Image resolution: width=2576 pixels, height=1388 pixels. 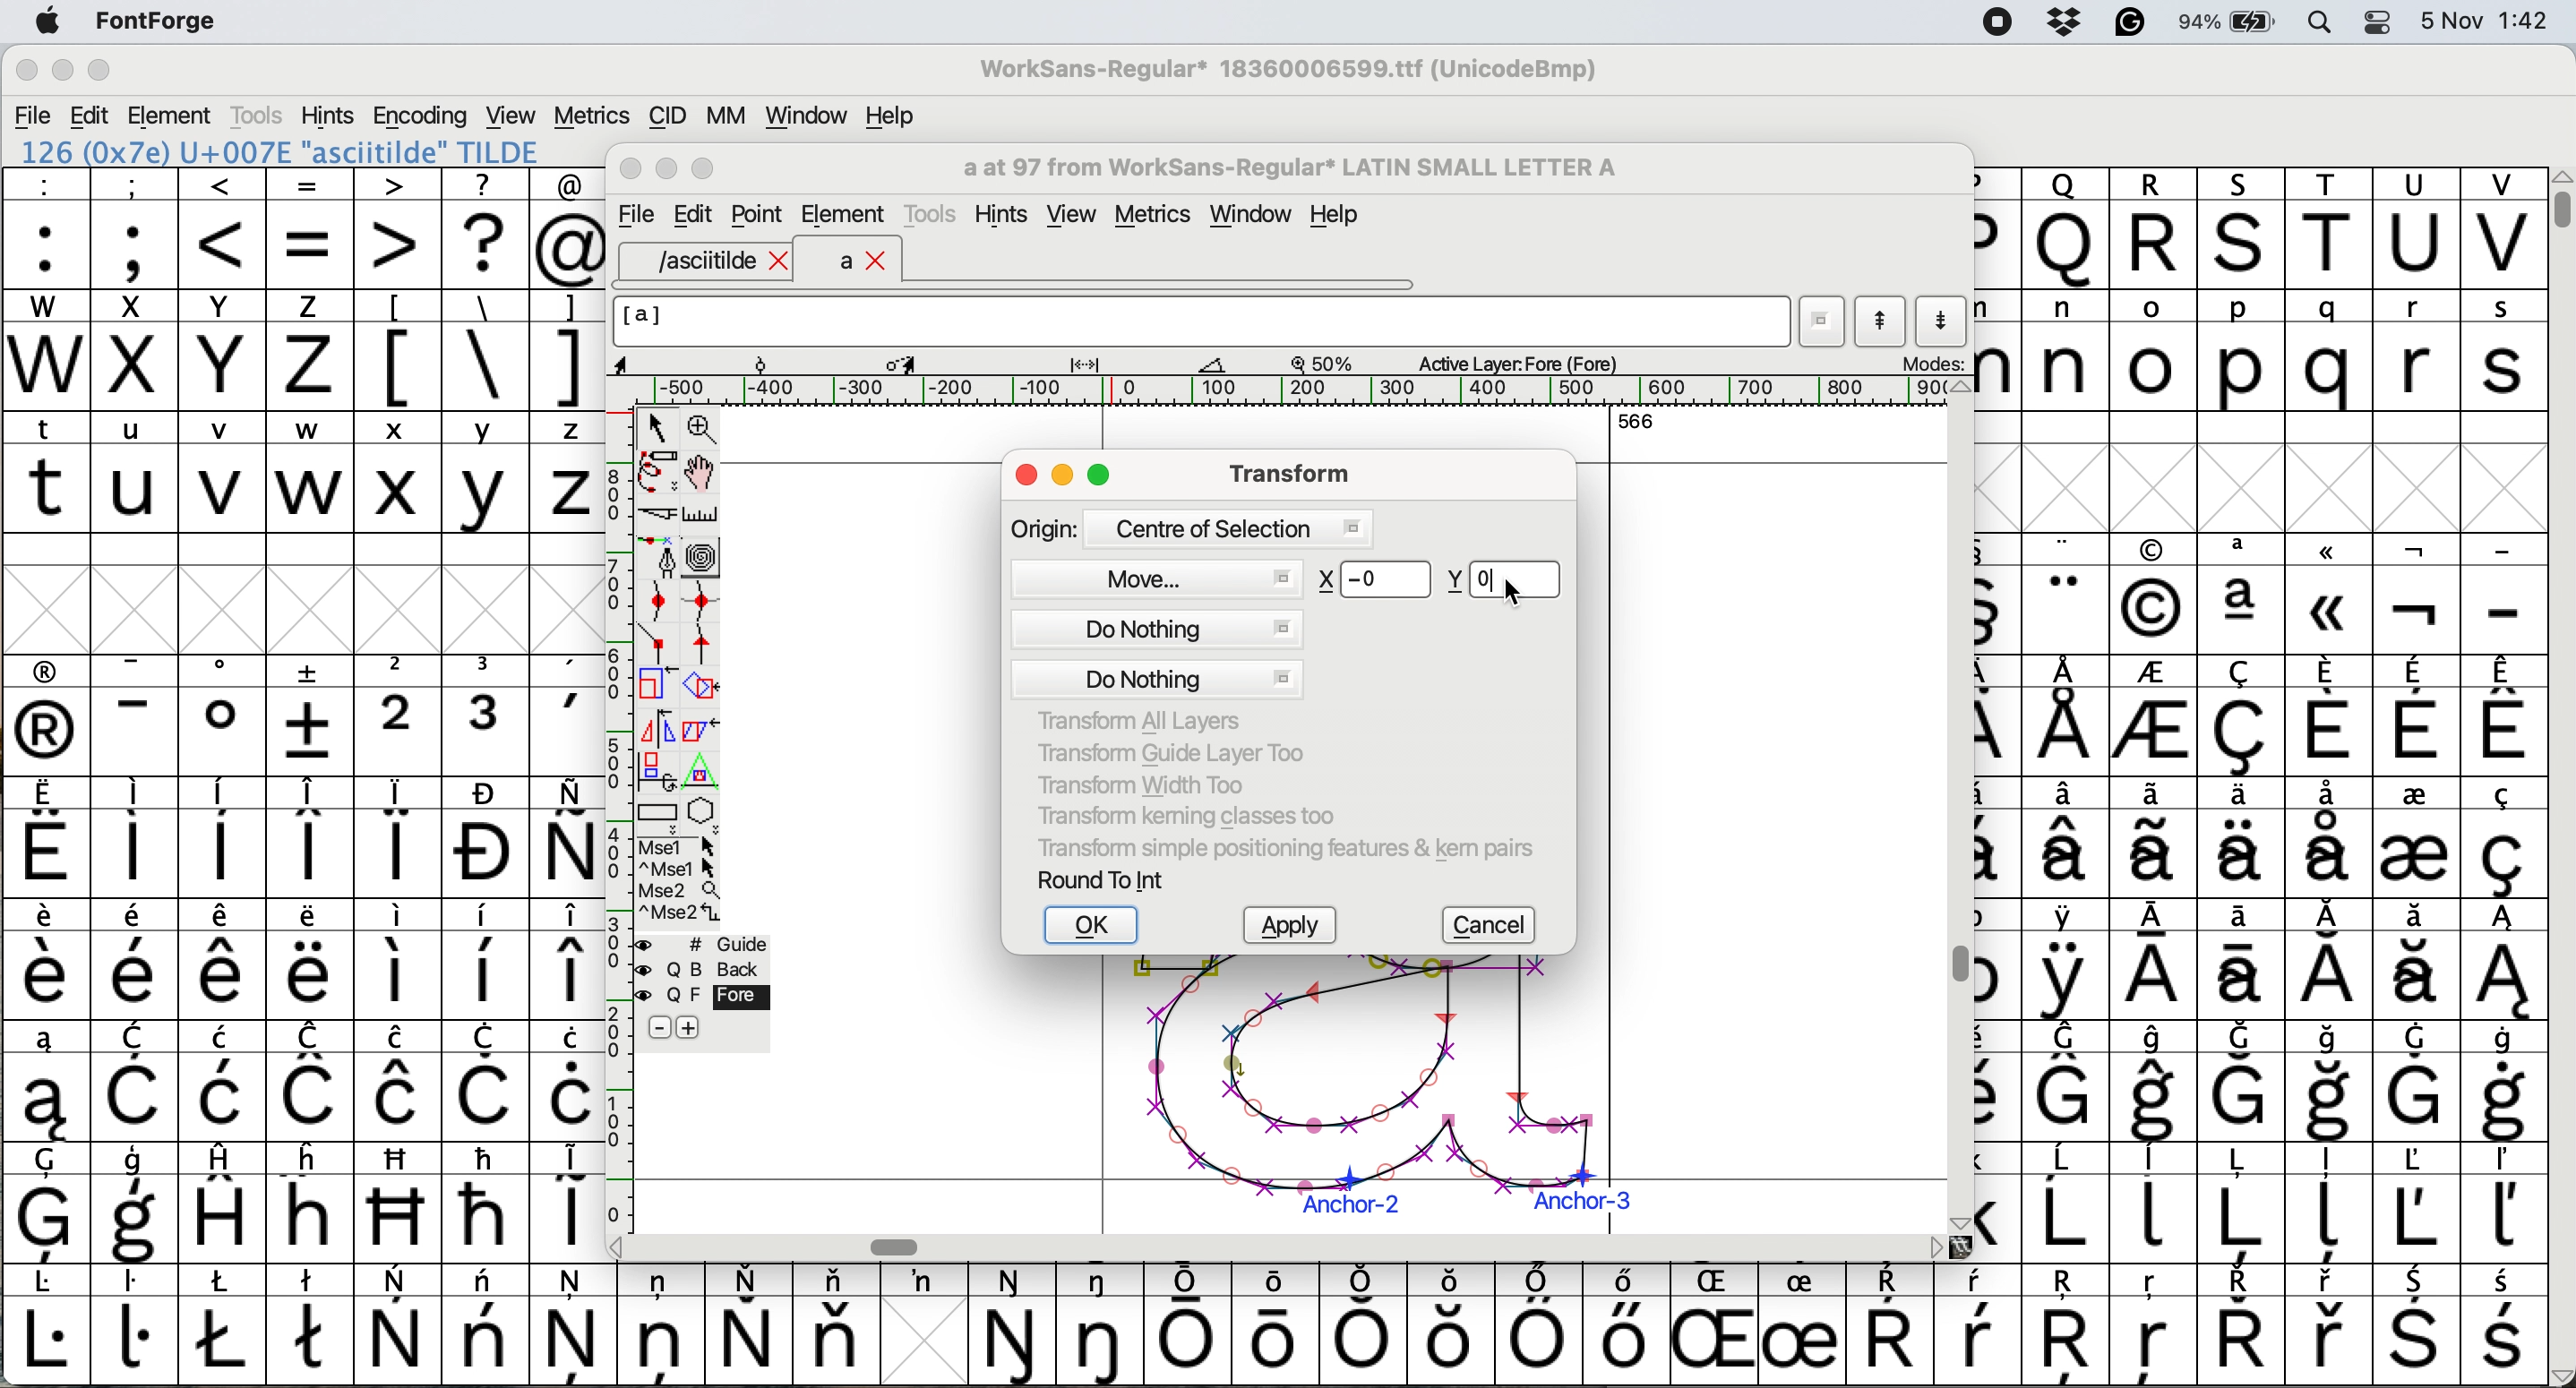 I want to click on symbol, so click(x=2242, y=1082).